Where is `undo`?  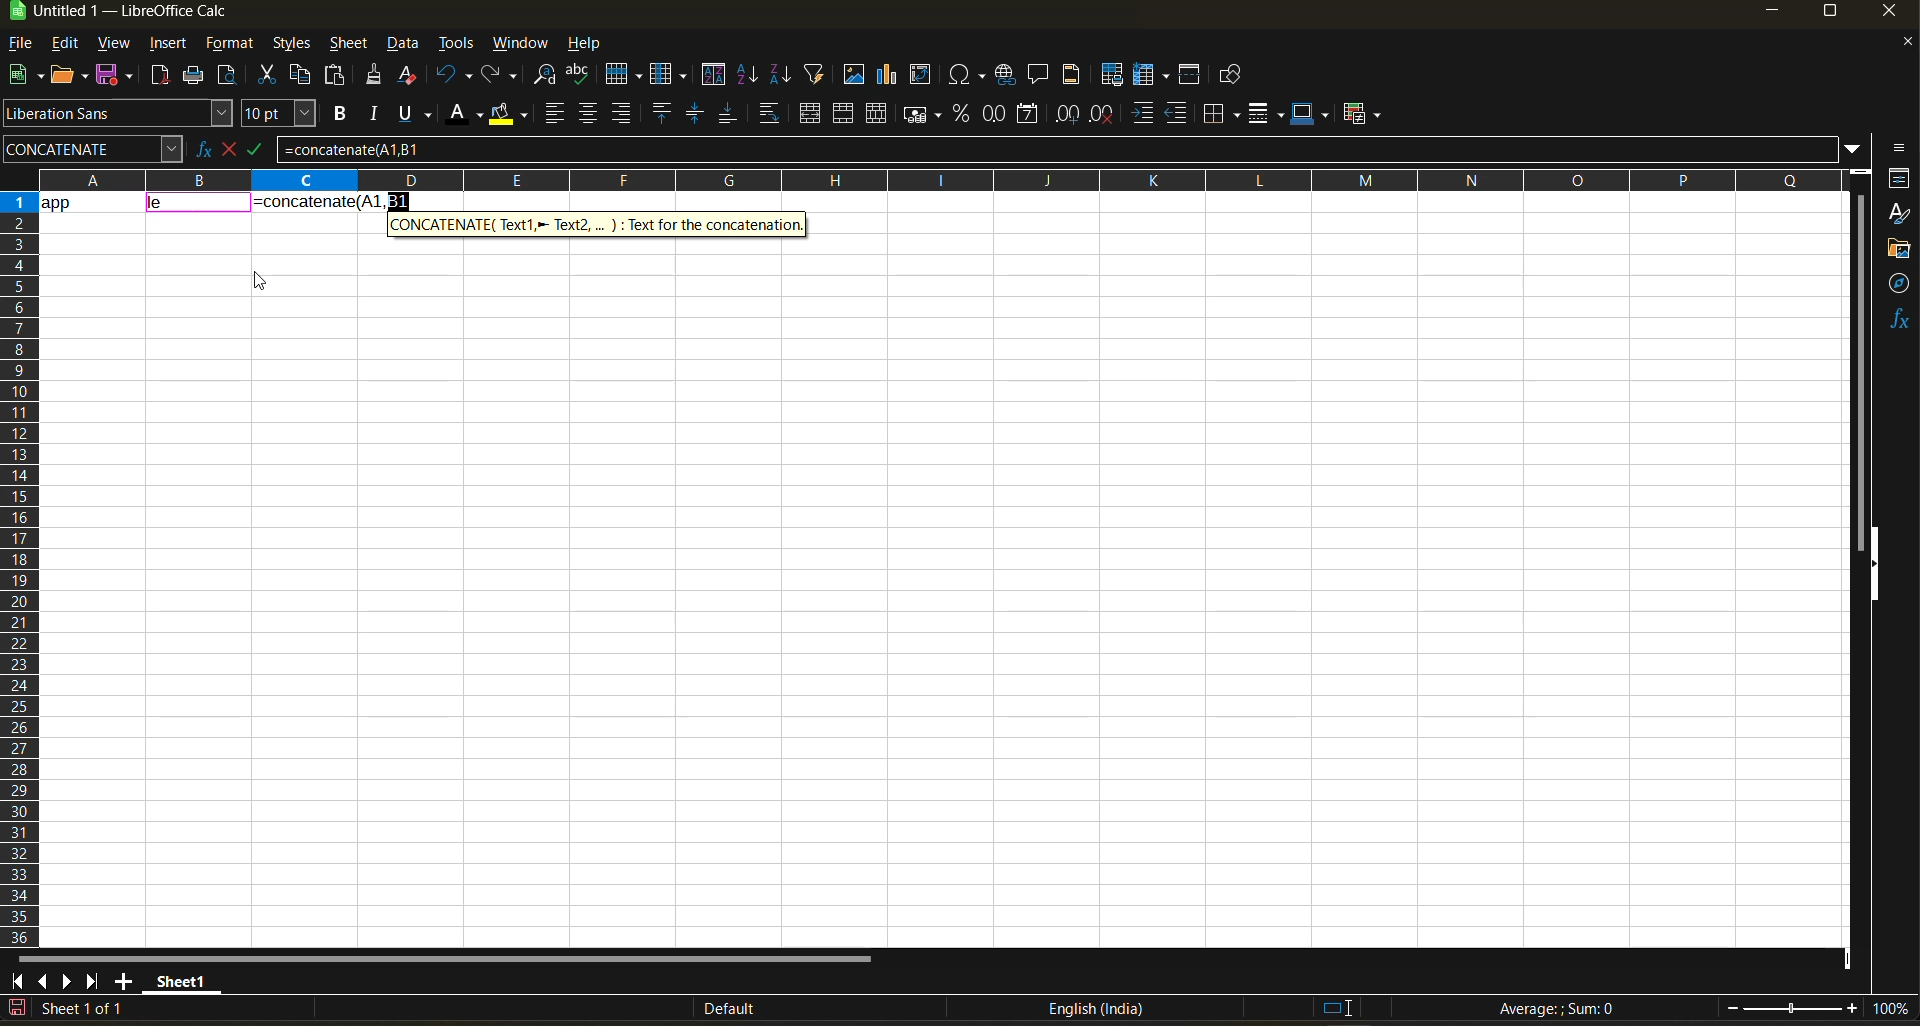
undo is located at coordinates (454, 75).